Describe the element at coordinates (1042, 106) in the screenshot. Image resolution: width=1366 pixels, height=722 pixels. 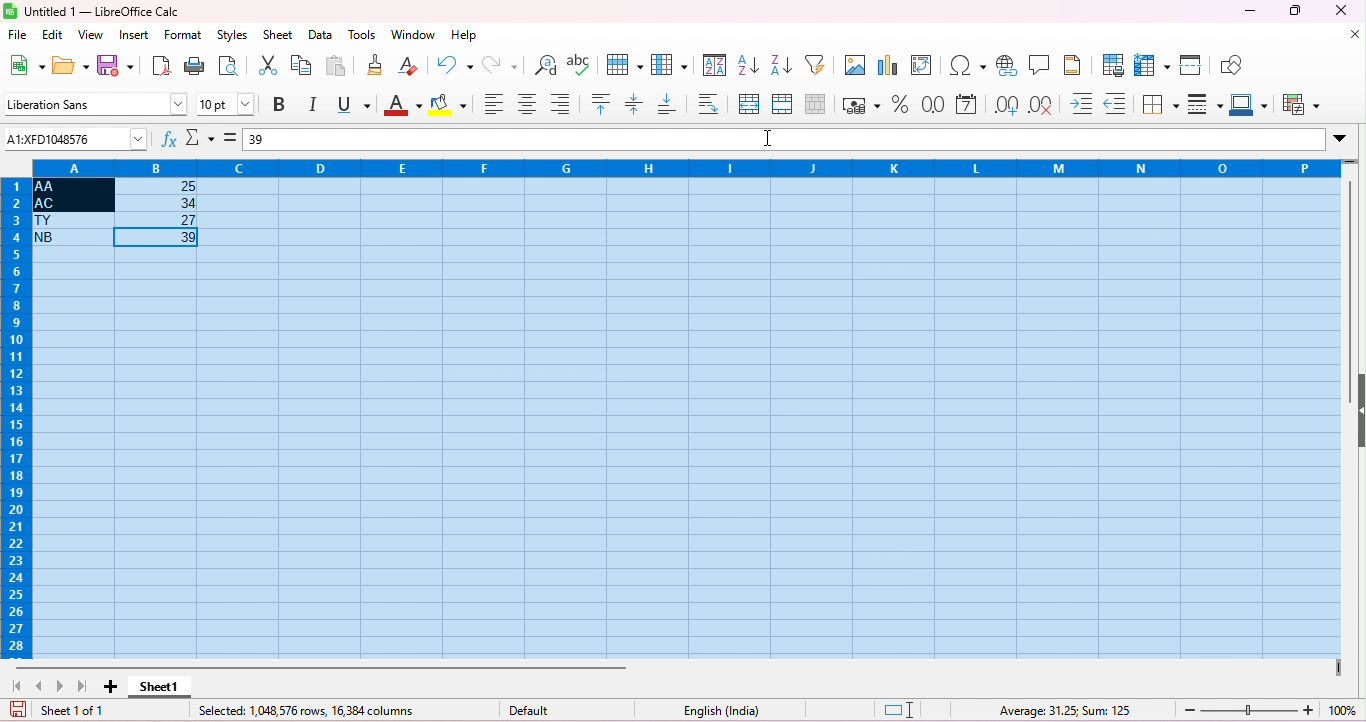
I see `delete decimal` at that location.